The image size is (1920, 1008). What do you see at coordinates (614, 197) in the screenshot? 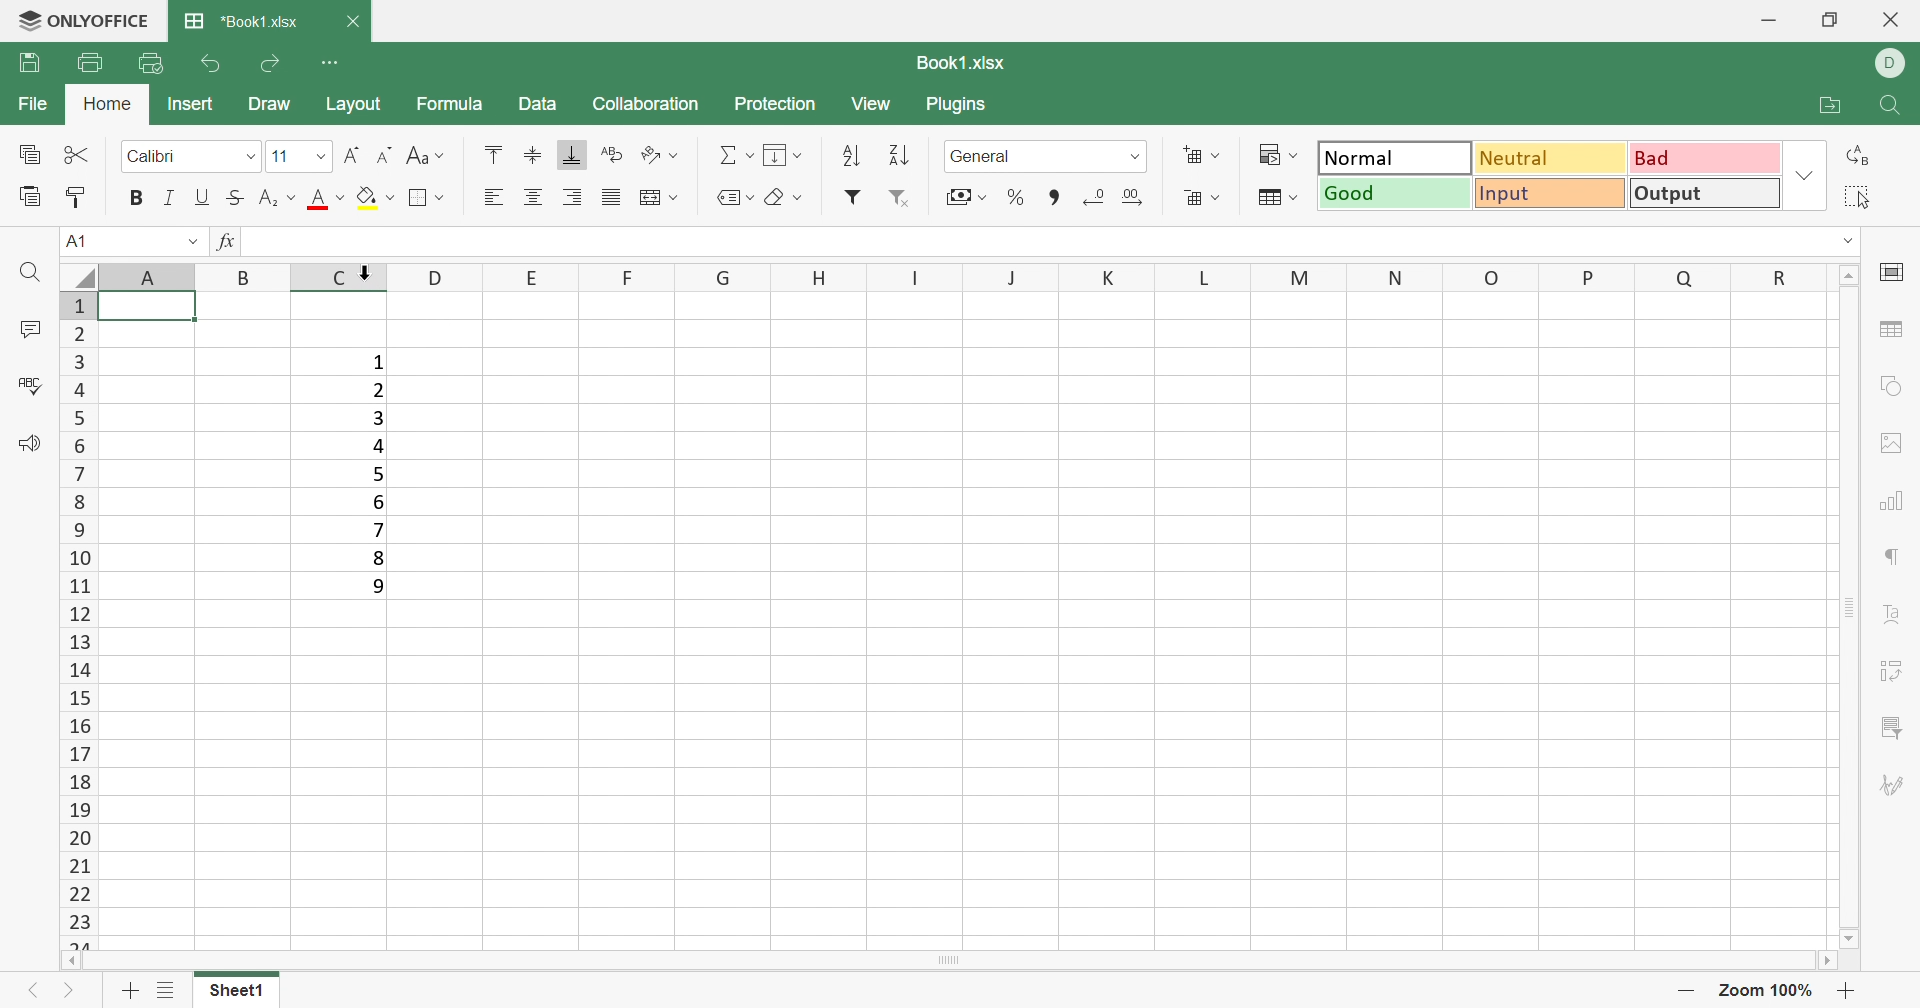
I see `Justified` at bounding box center [614, 197].